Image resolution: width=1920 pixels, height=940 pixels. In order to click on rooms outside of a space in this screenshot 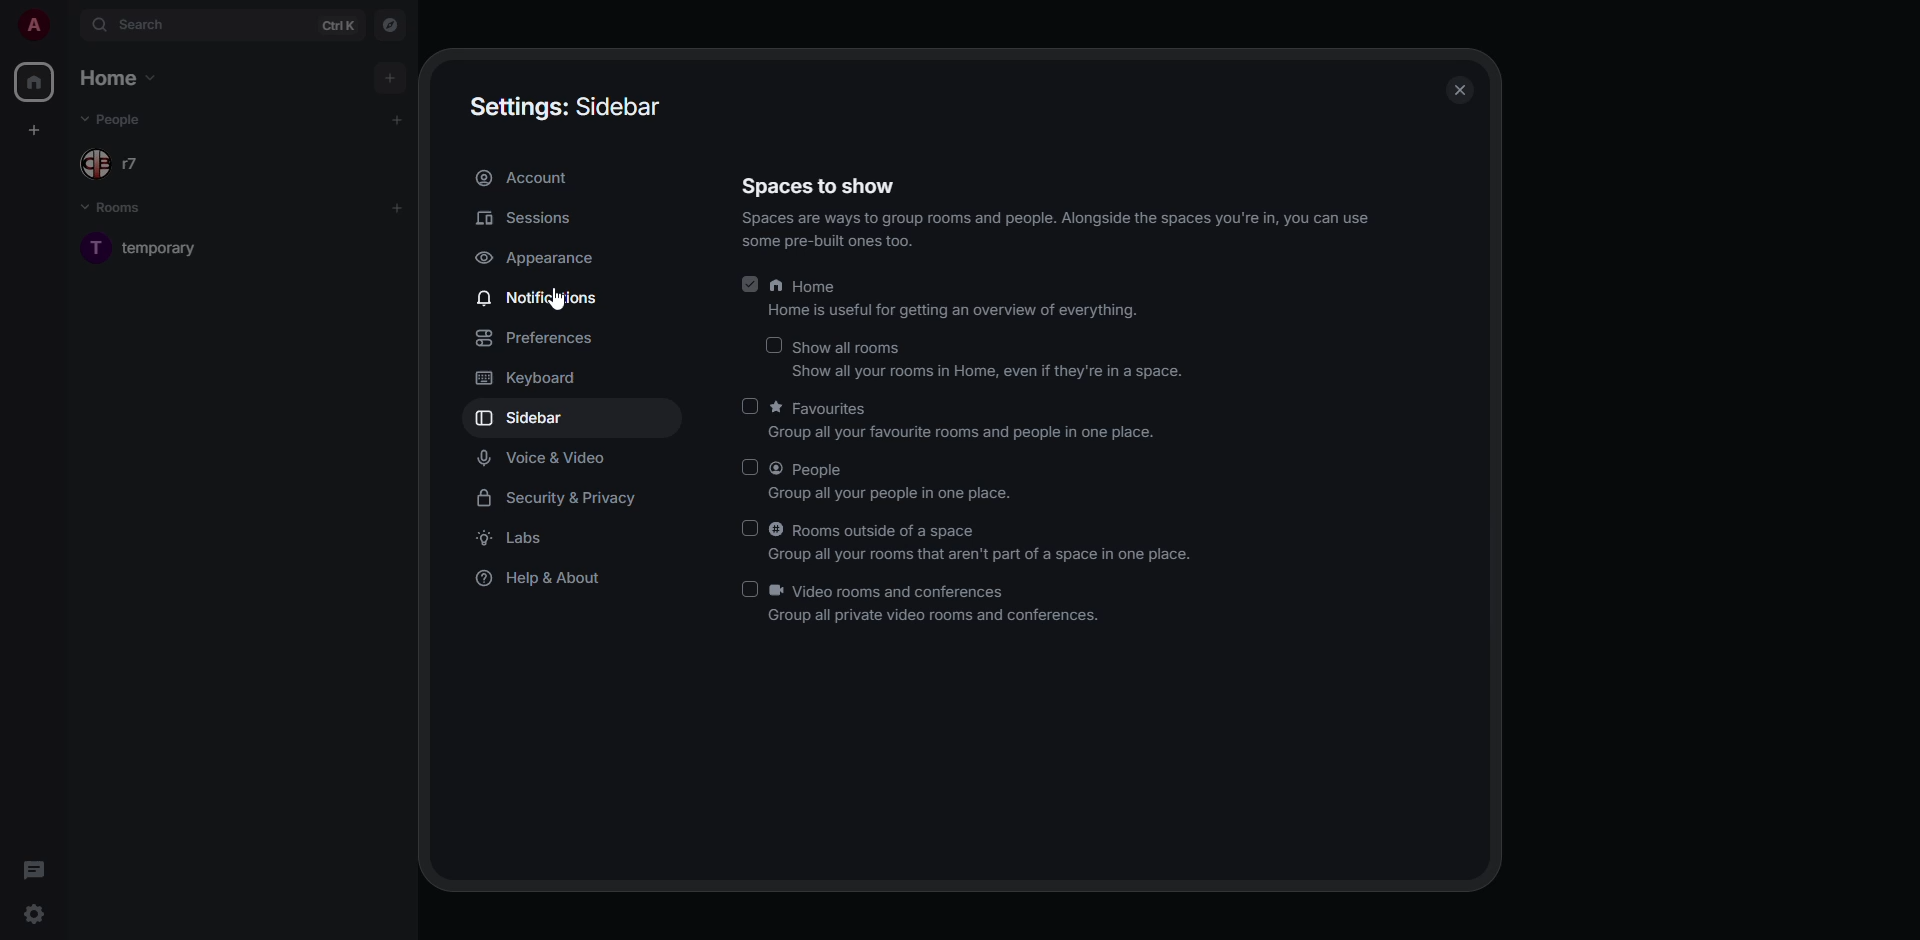, I will do `click(985, 543)`.